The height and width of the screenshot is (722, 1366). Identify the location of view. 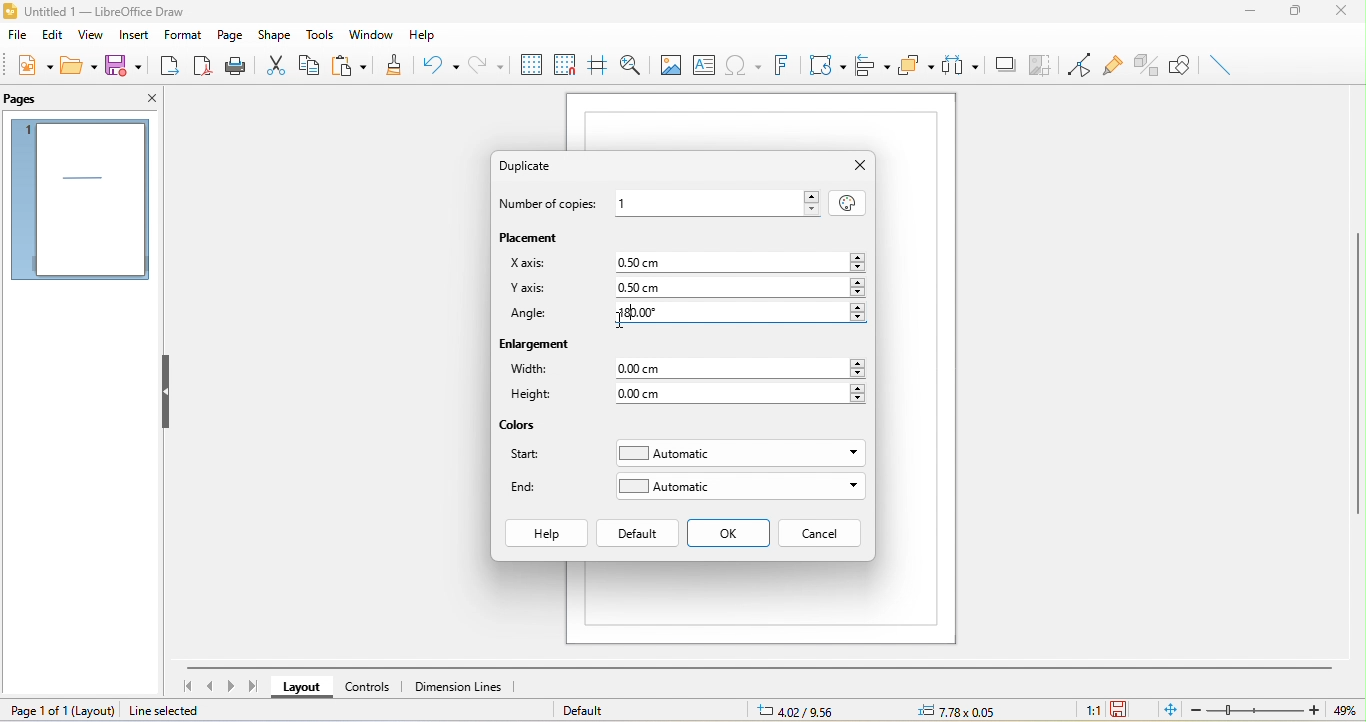
(88, 36).